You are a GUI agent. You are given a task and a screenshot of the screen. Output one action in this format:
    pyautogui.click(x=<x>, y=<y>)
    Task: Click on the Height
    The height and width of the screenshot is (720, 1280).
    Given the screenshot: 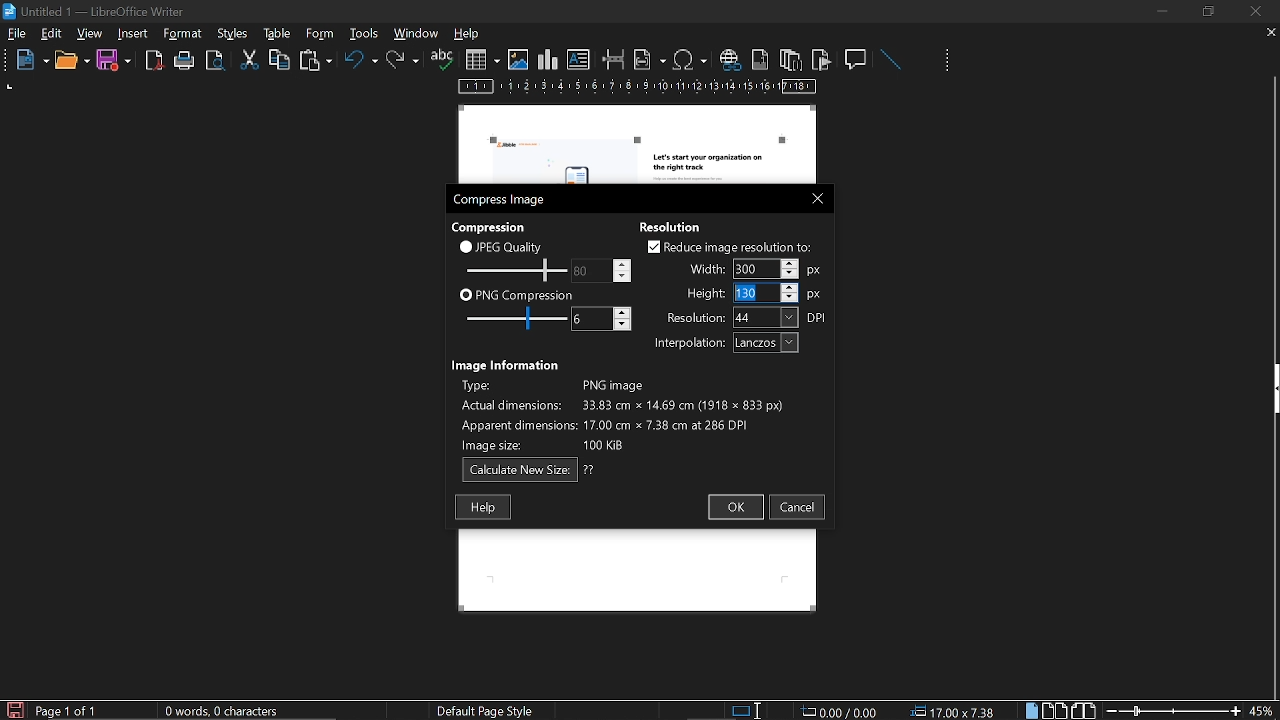 What is the action you would take?
    pyautogui.click(x=754, y=292)
    